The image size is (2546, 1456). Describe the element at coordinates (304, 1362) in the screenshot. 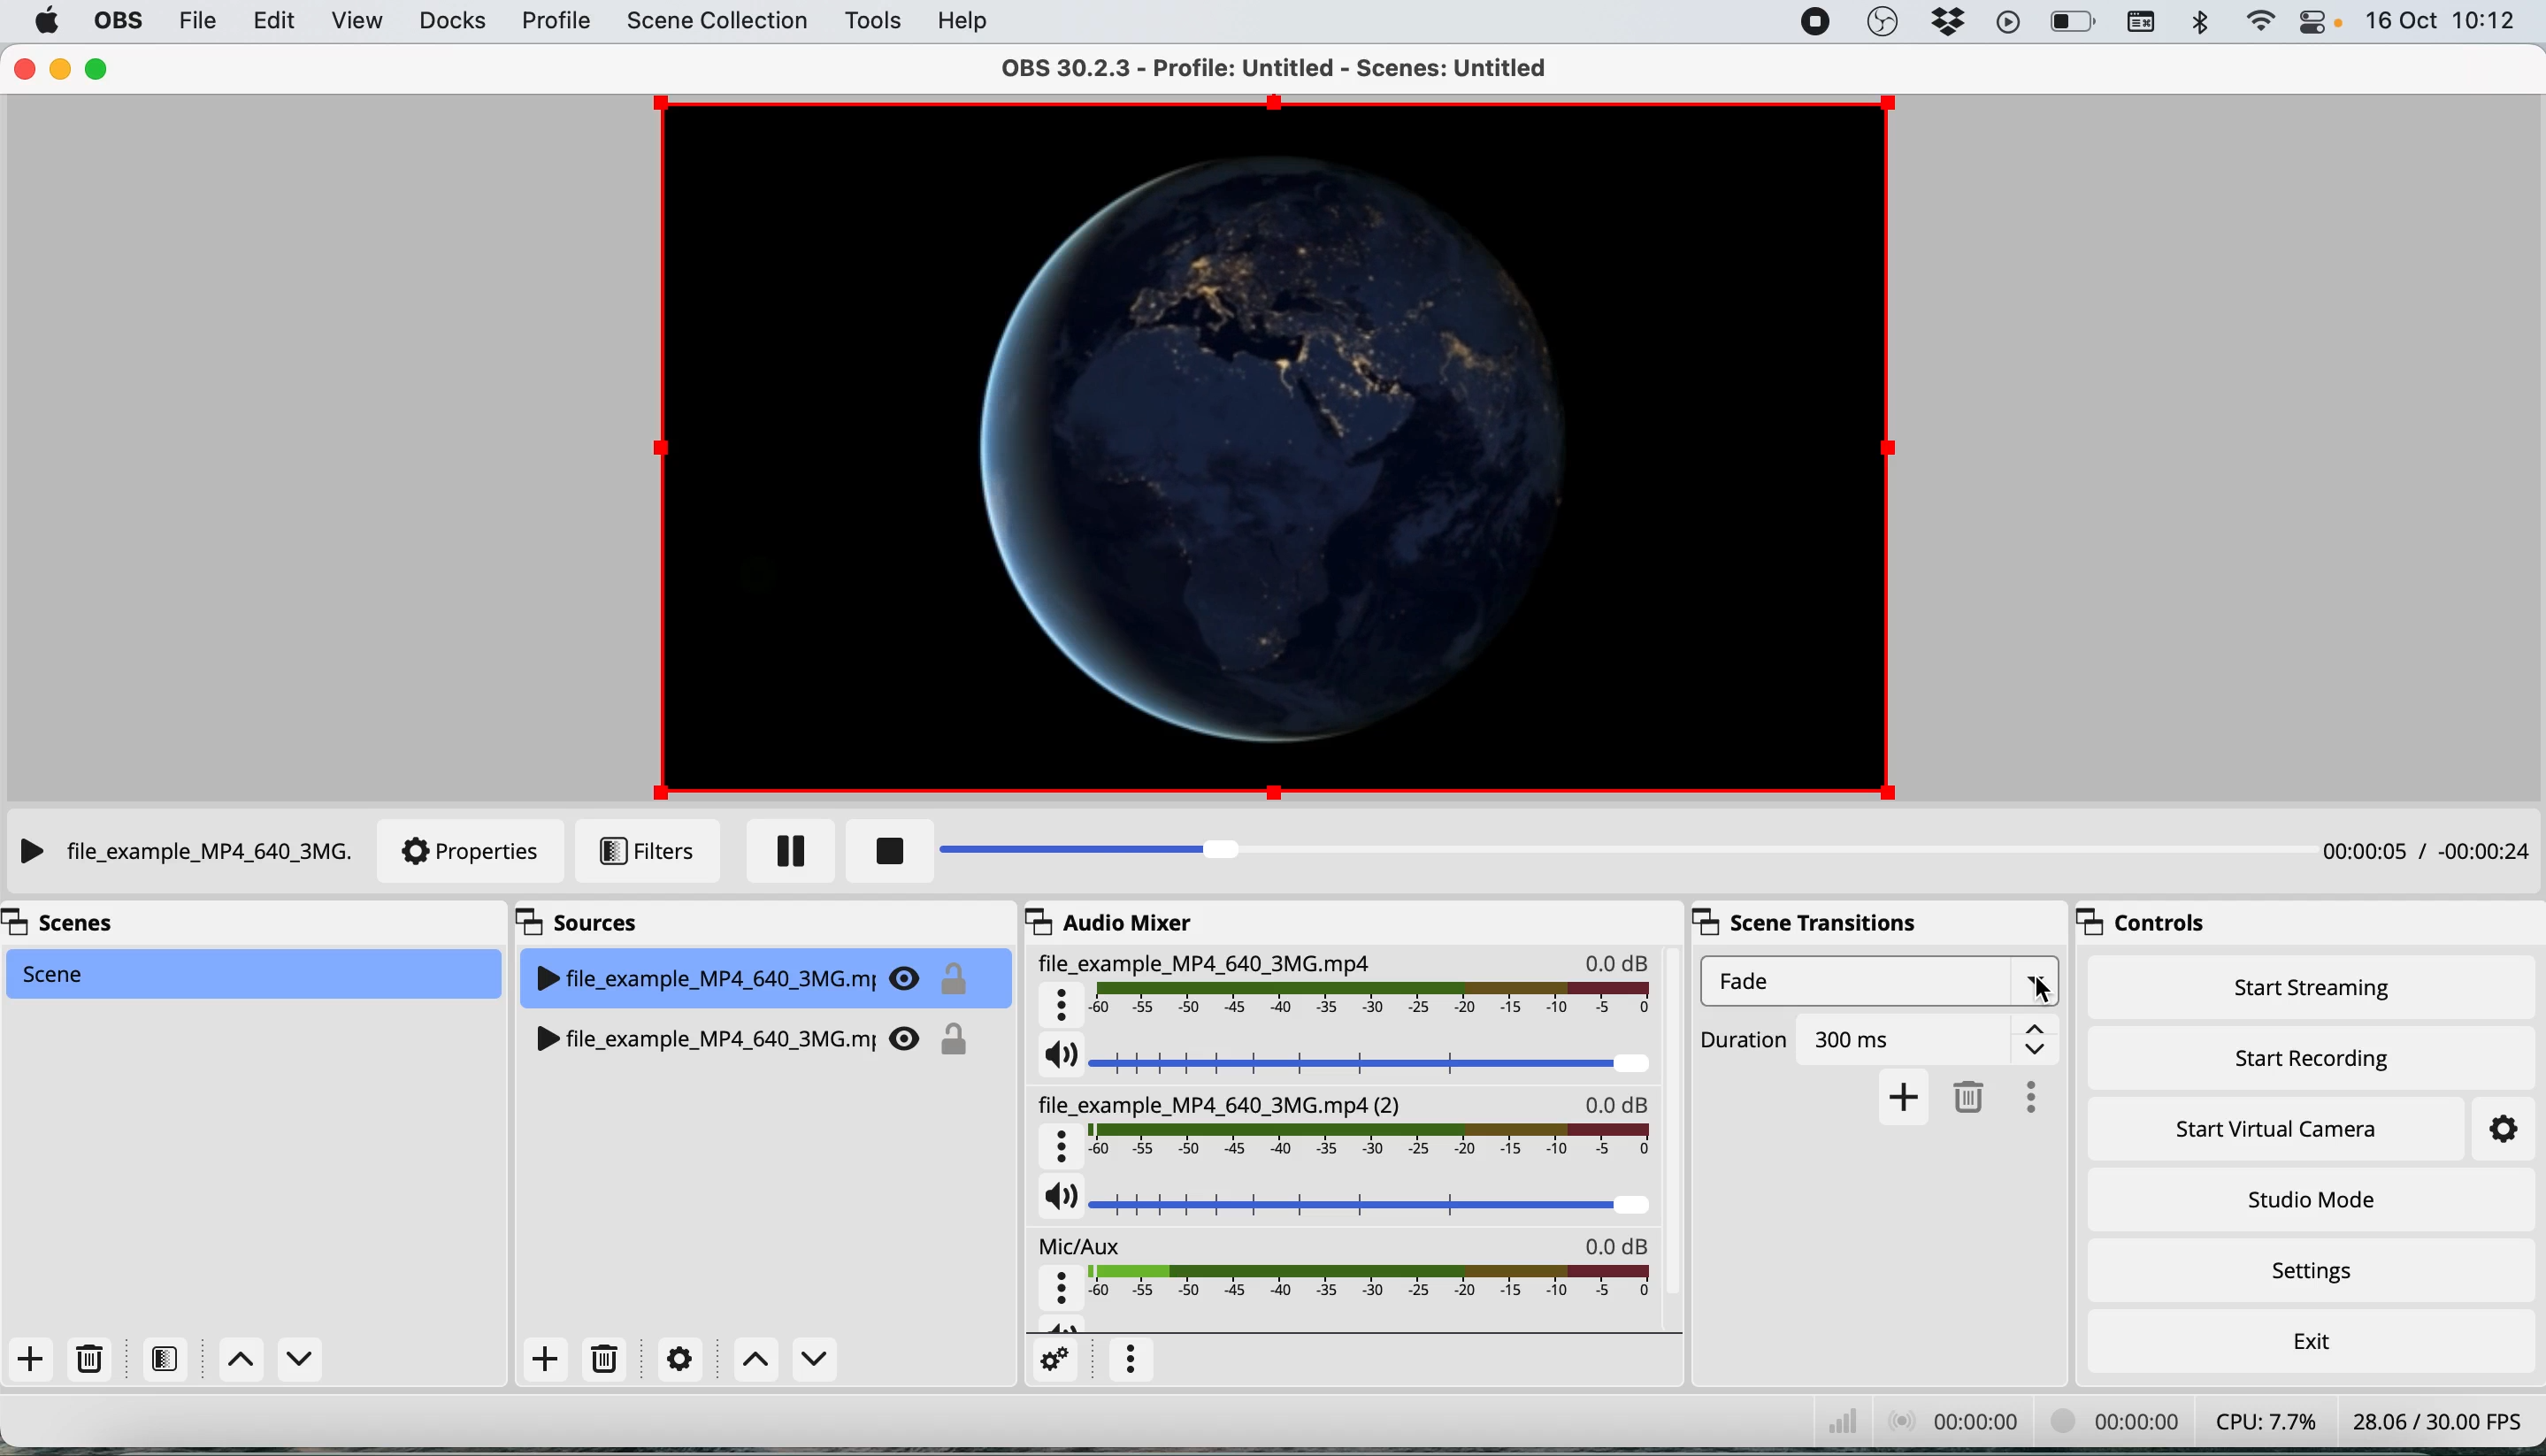

I see `Down Scene` at that location.